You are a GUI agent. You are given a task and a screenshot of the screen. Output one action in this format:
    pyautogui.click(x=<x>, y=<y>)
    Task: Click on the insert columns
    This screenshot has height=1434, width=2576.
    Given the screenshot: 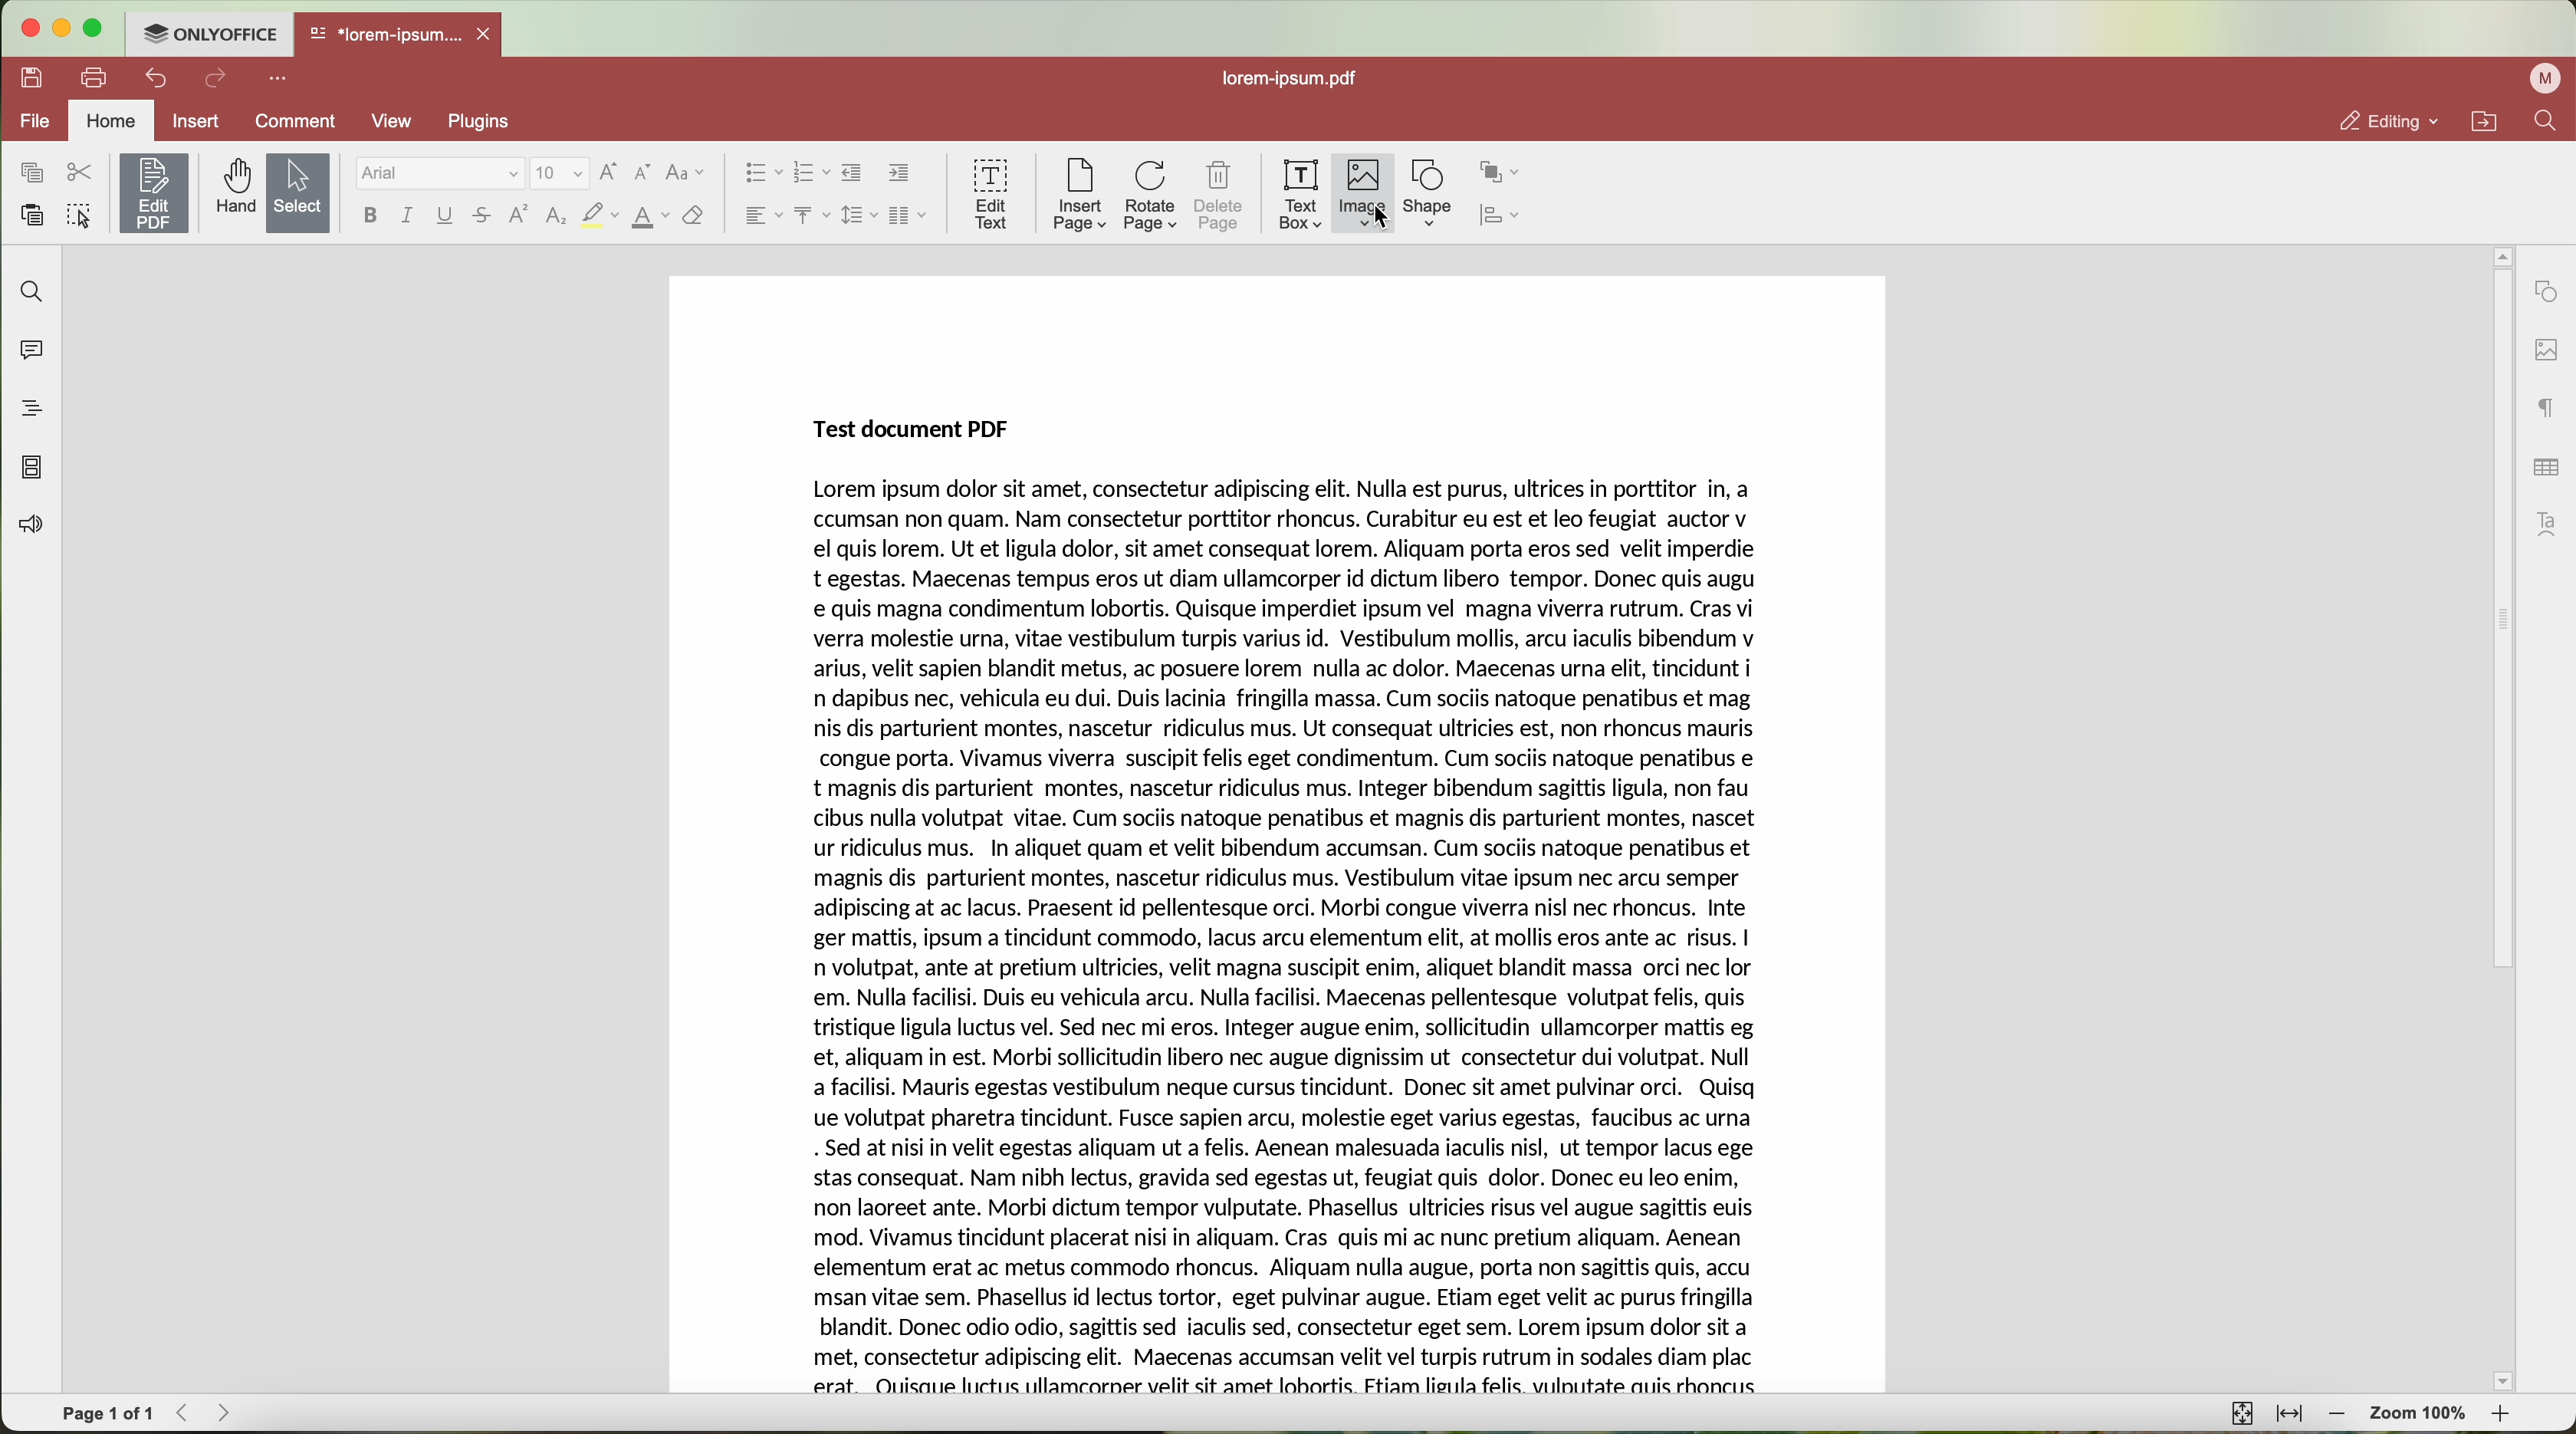 What is the action you would take?
    pyautogui.click(x=910, y=218)
    